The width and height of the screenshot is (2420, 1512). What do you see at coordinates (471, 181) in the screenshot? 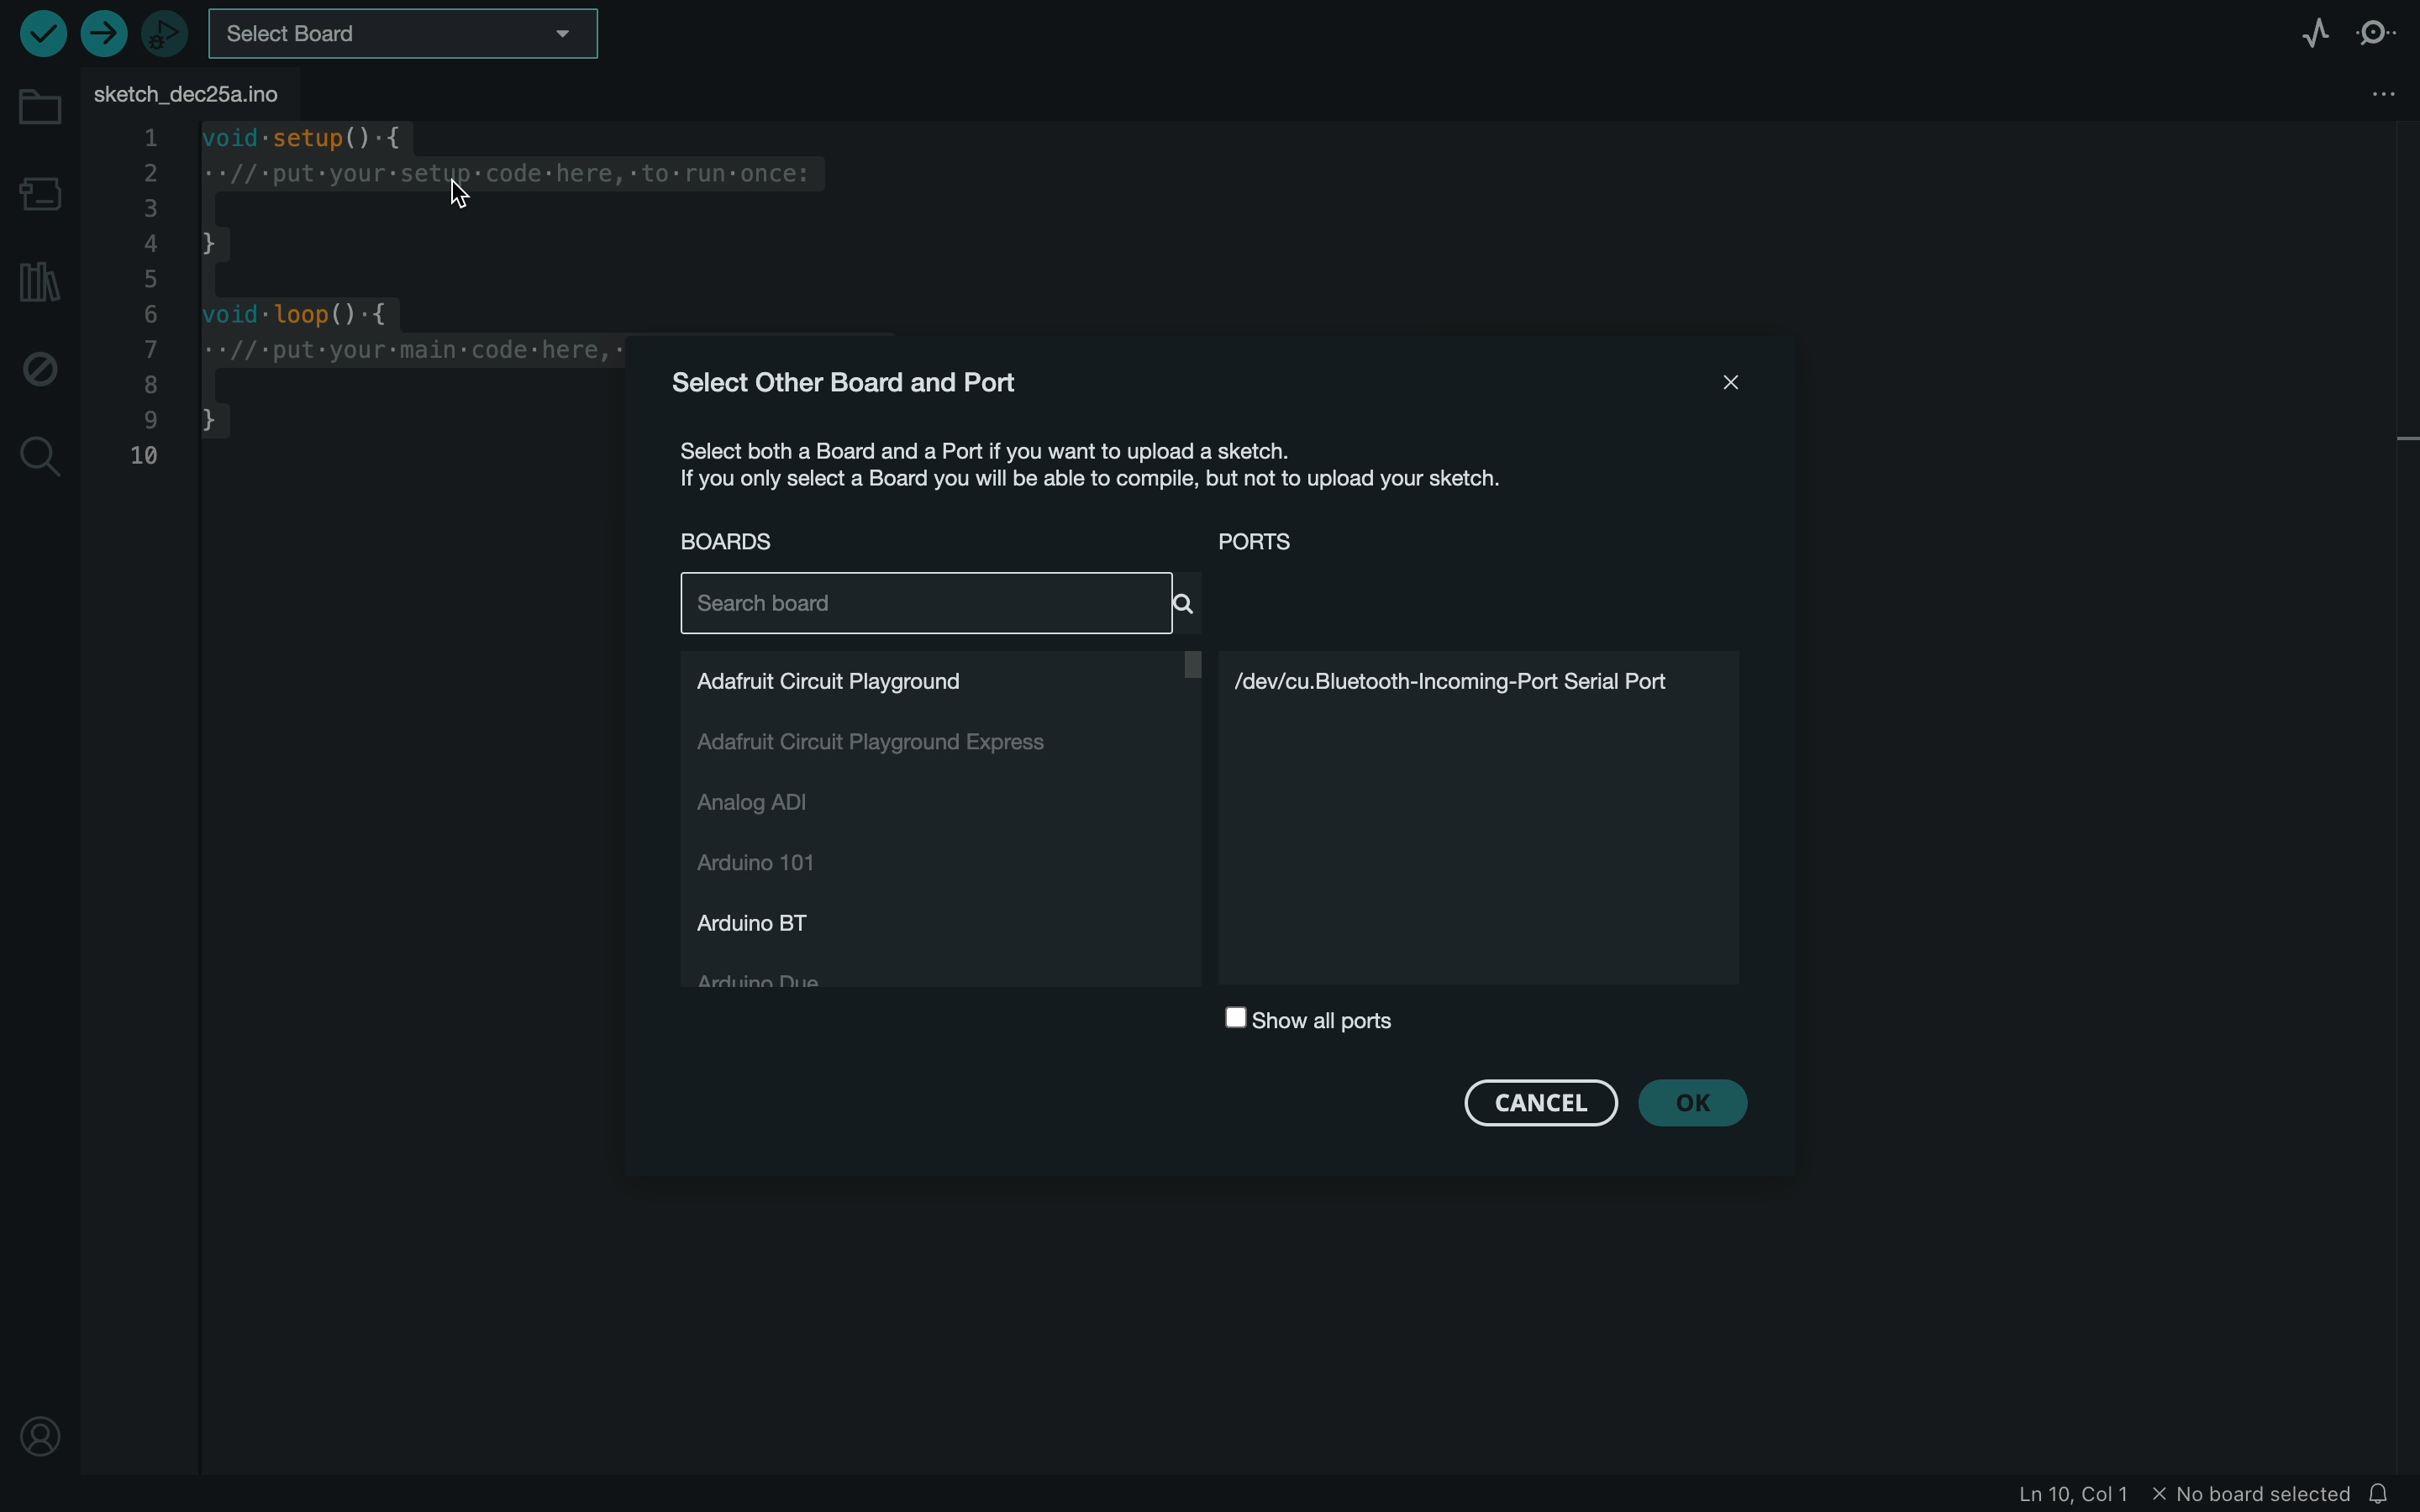
I see `cursor` at bounding box center [471, 181].